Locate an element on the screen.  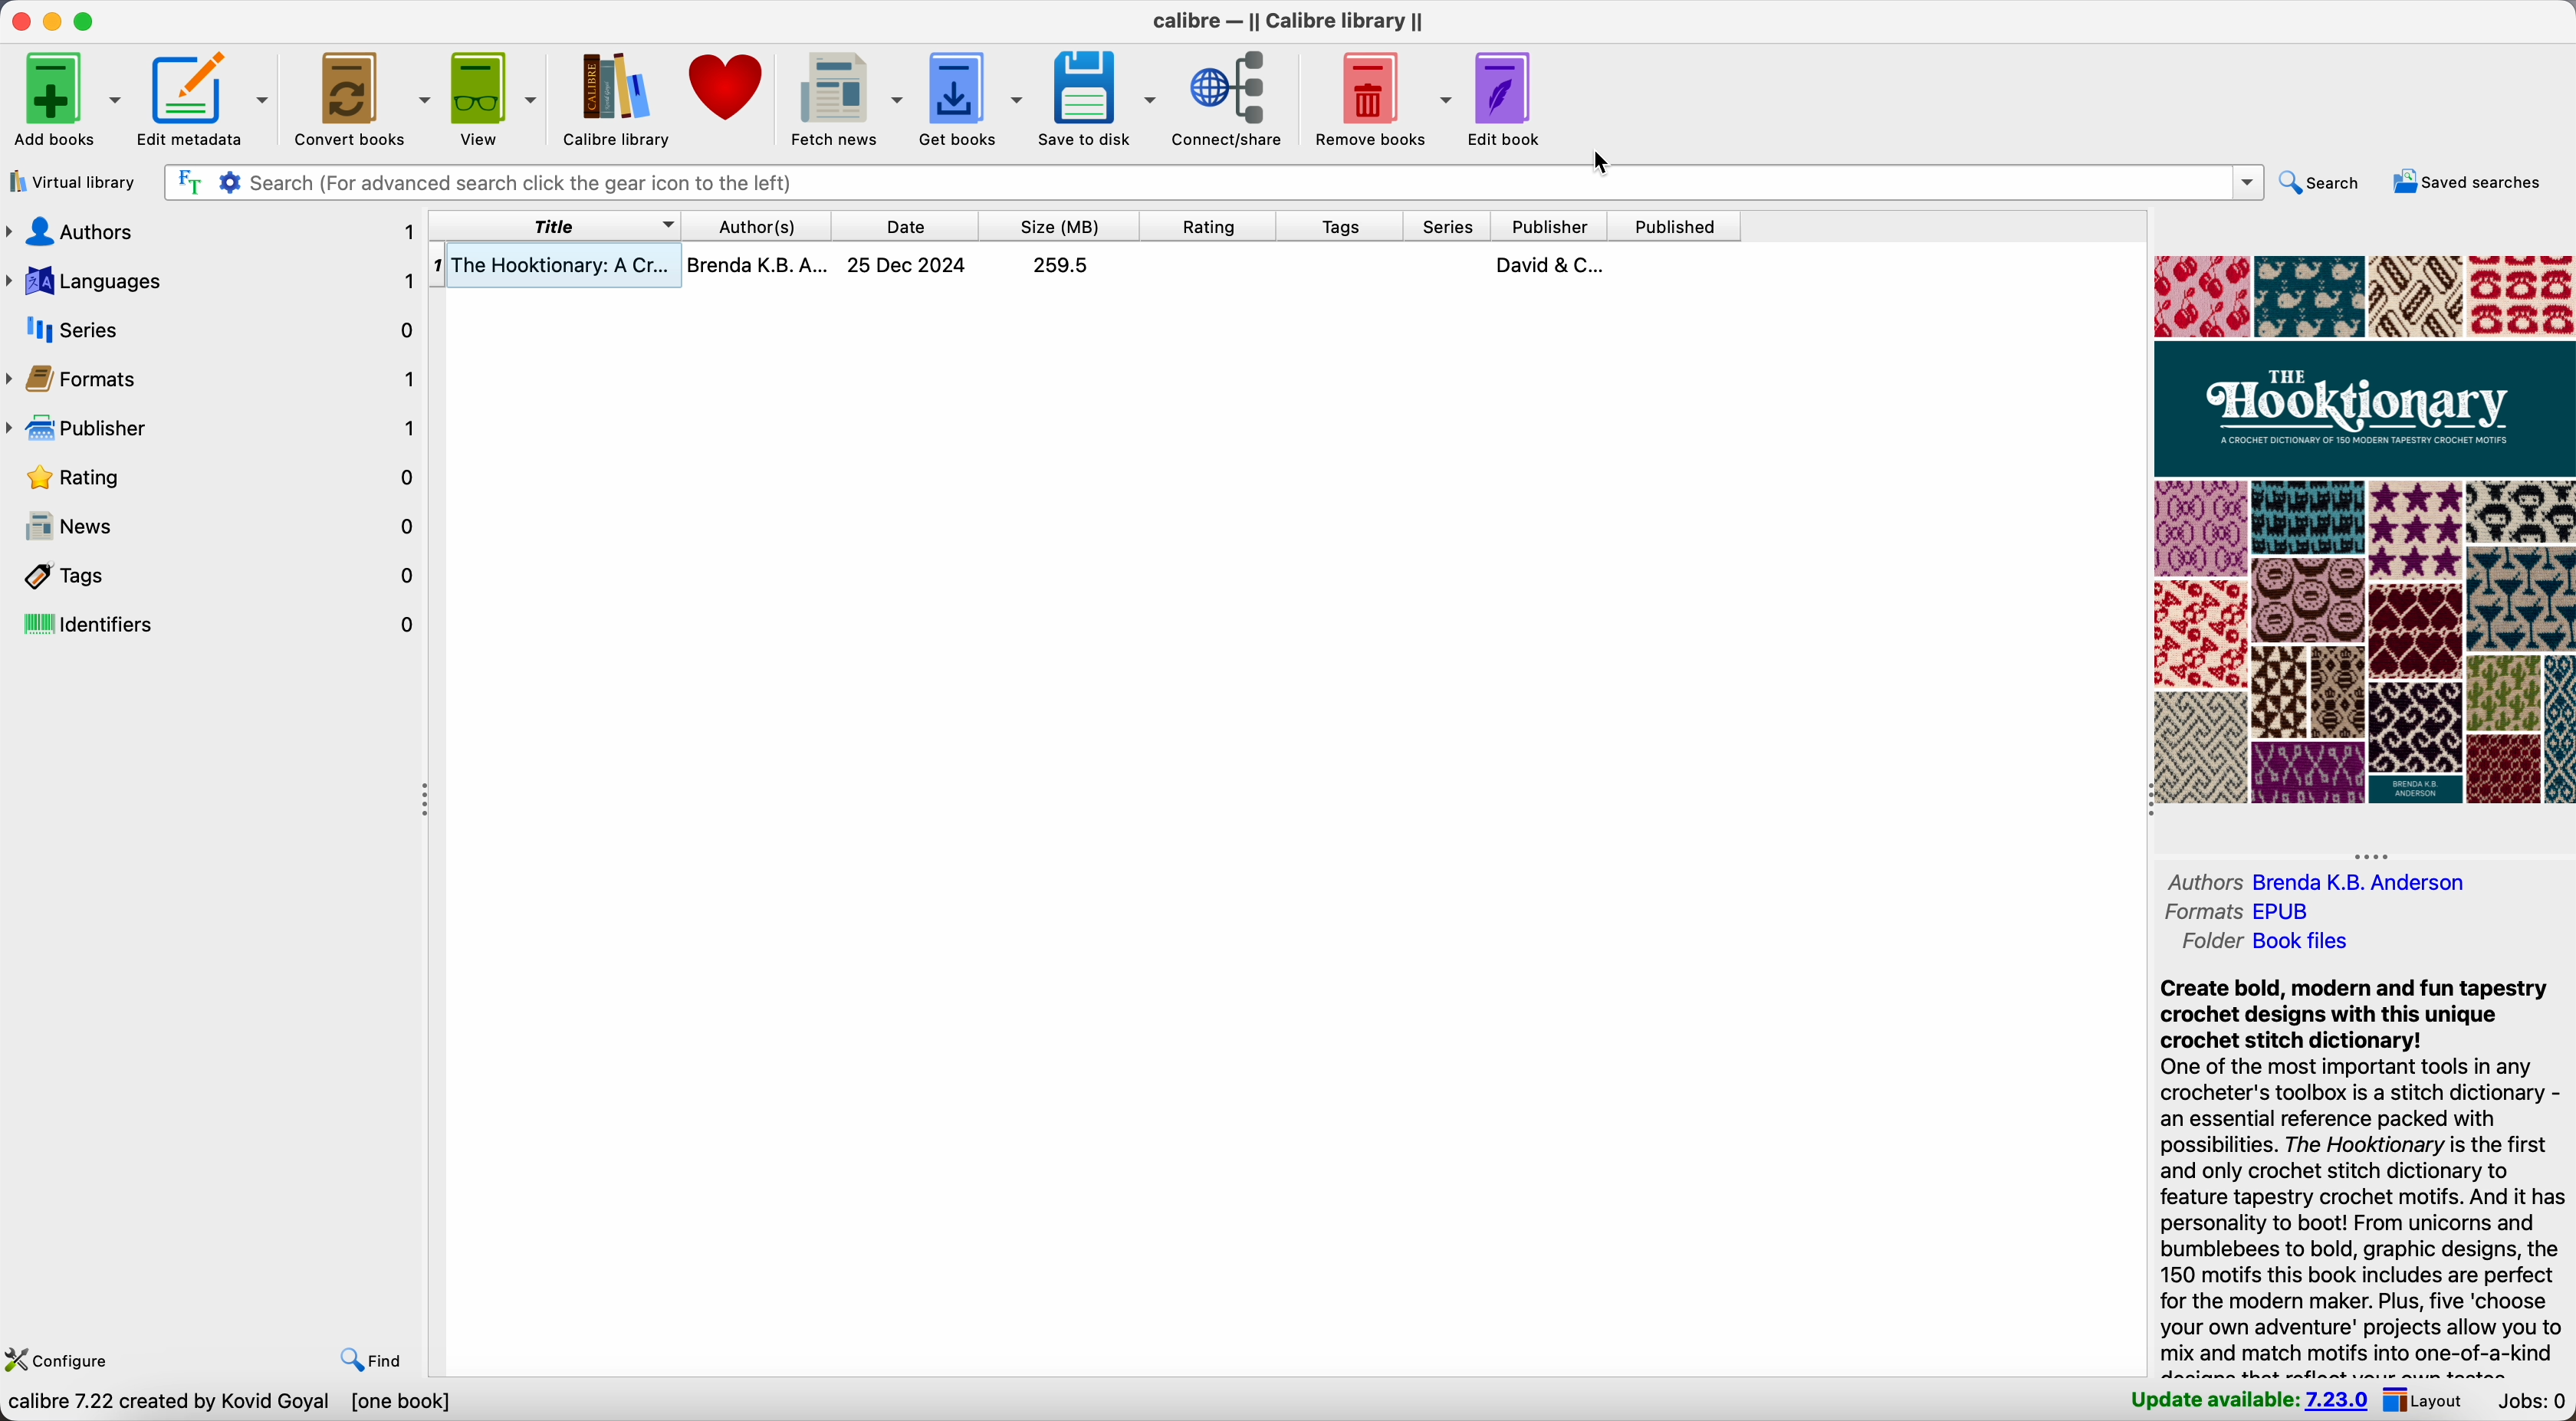
search is located at coordinates (2325, 185).